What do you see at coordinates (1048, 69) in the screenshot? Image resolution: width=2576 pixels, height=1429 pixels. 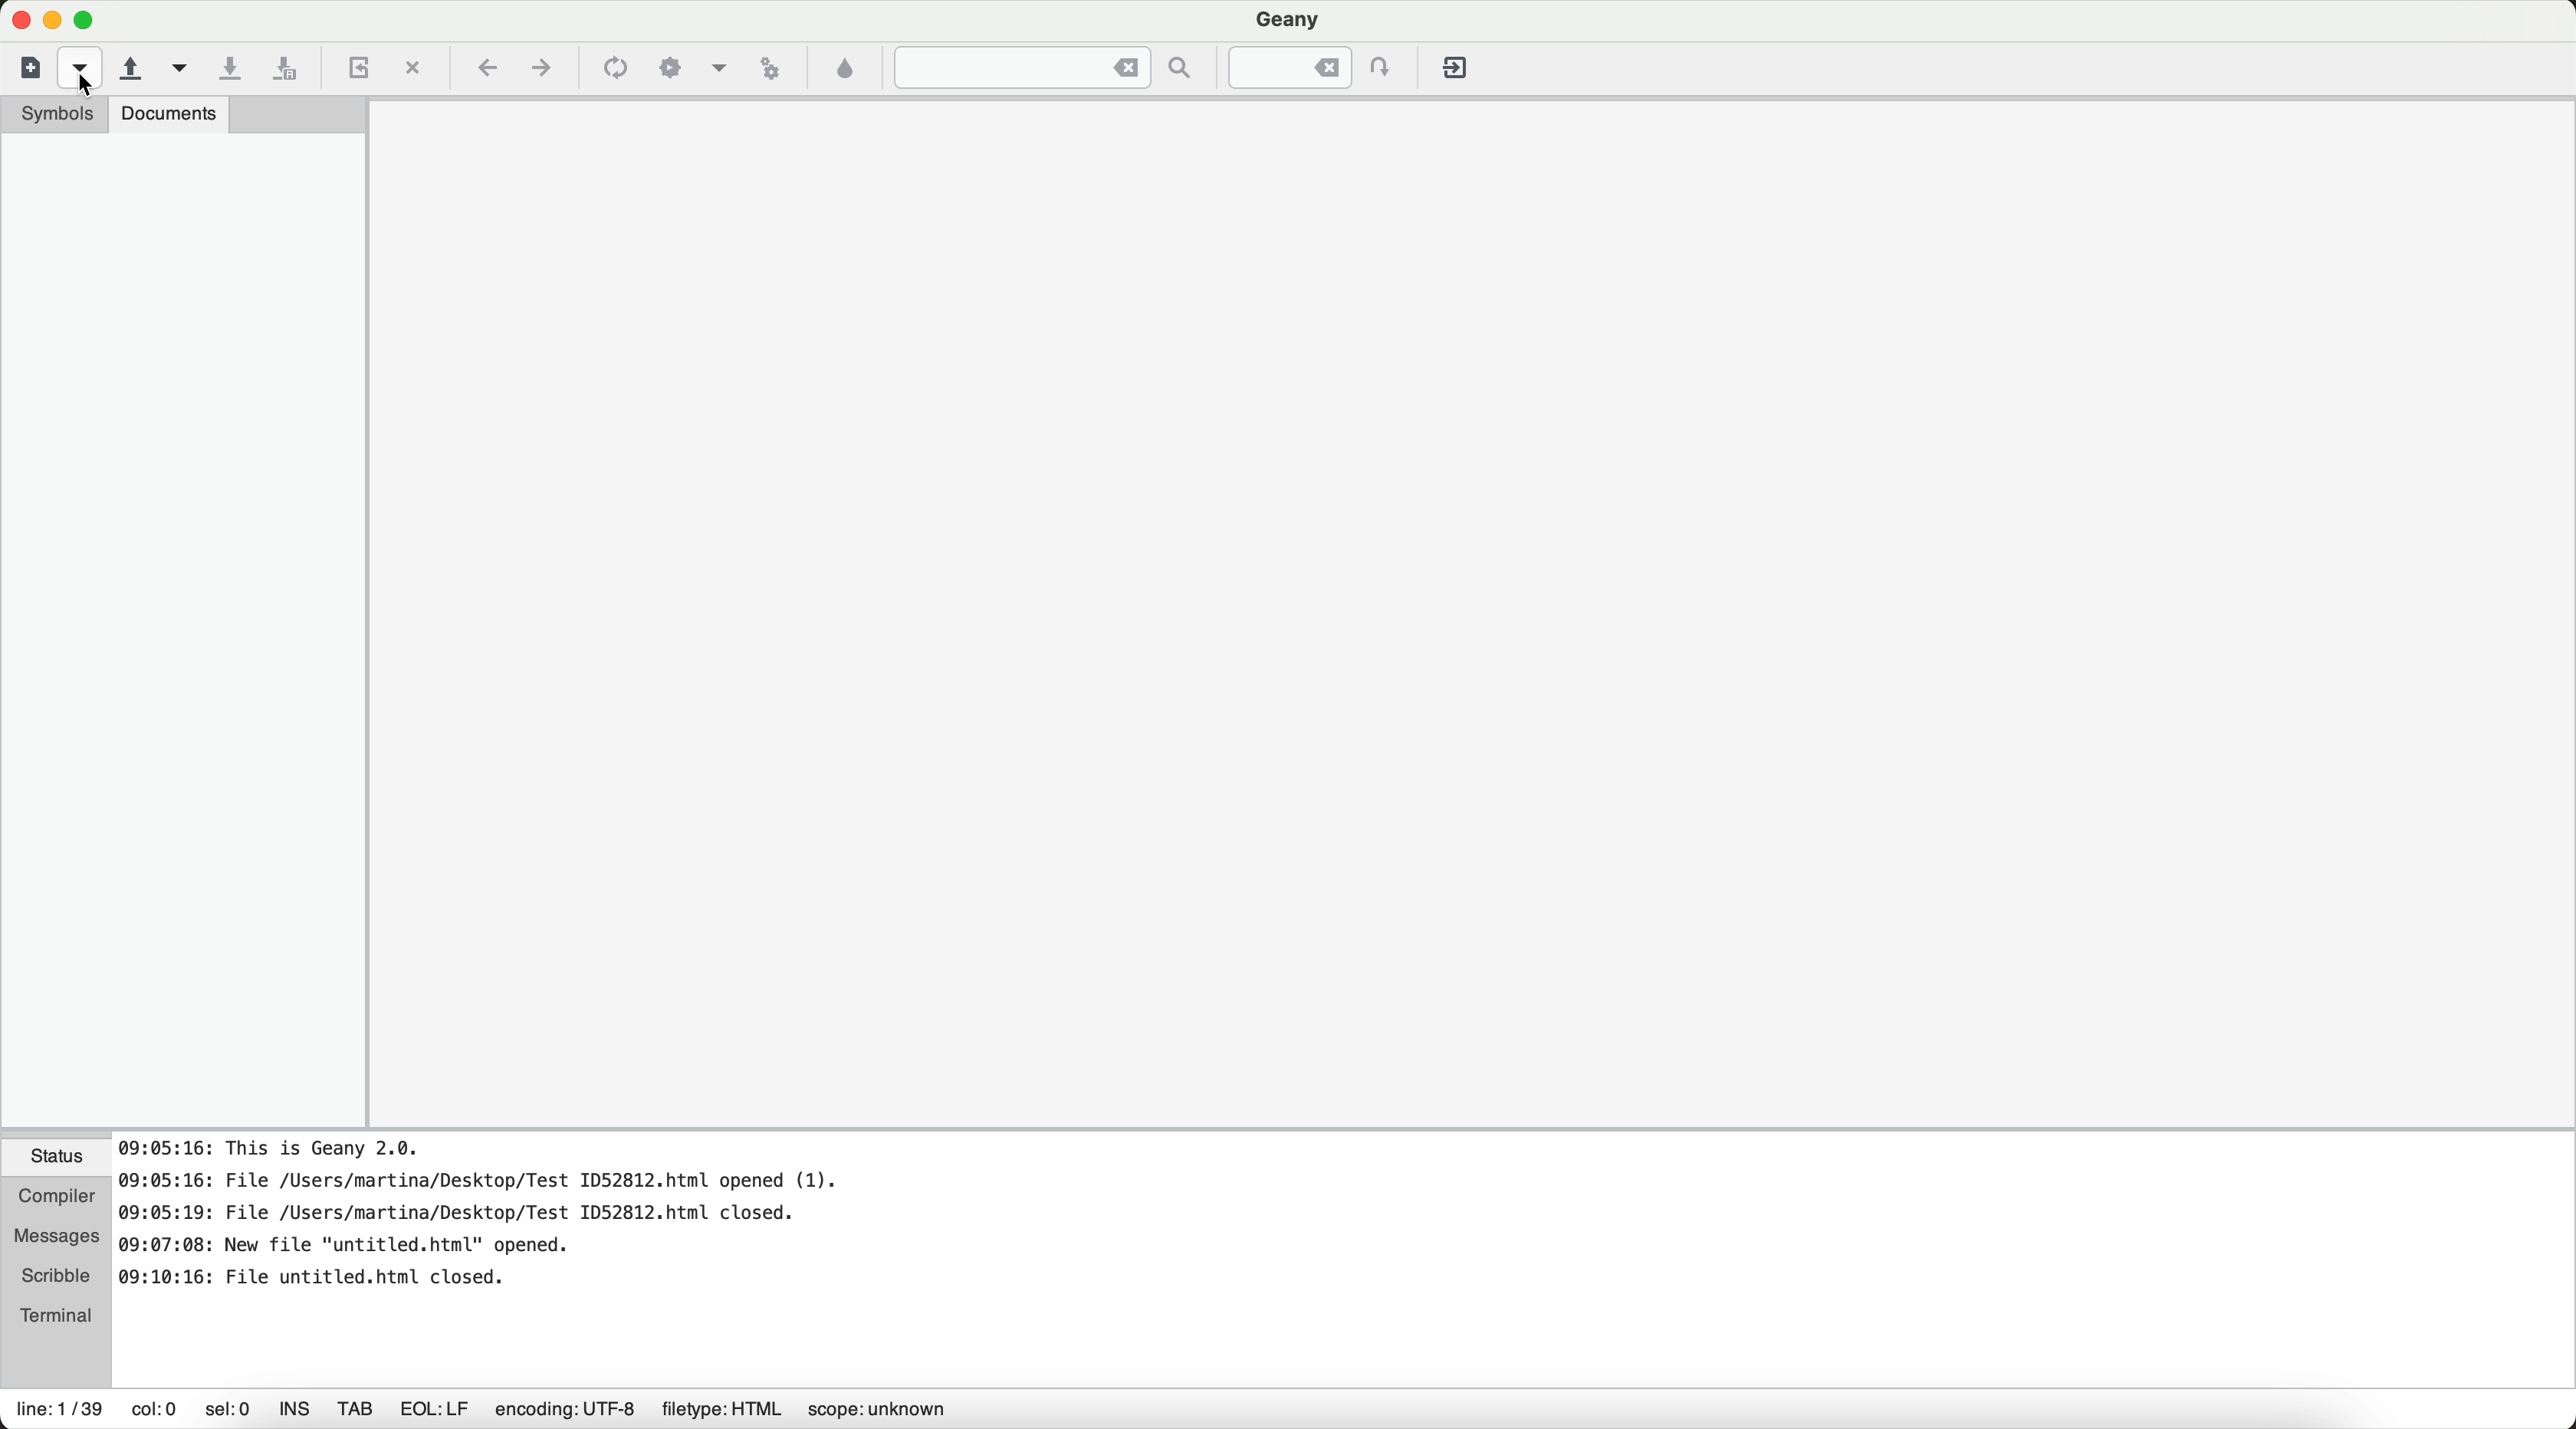 I see `jump to the entered text in the current file` at bounding box center [1048, 69].